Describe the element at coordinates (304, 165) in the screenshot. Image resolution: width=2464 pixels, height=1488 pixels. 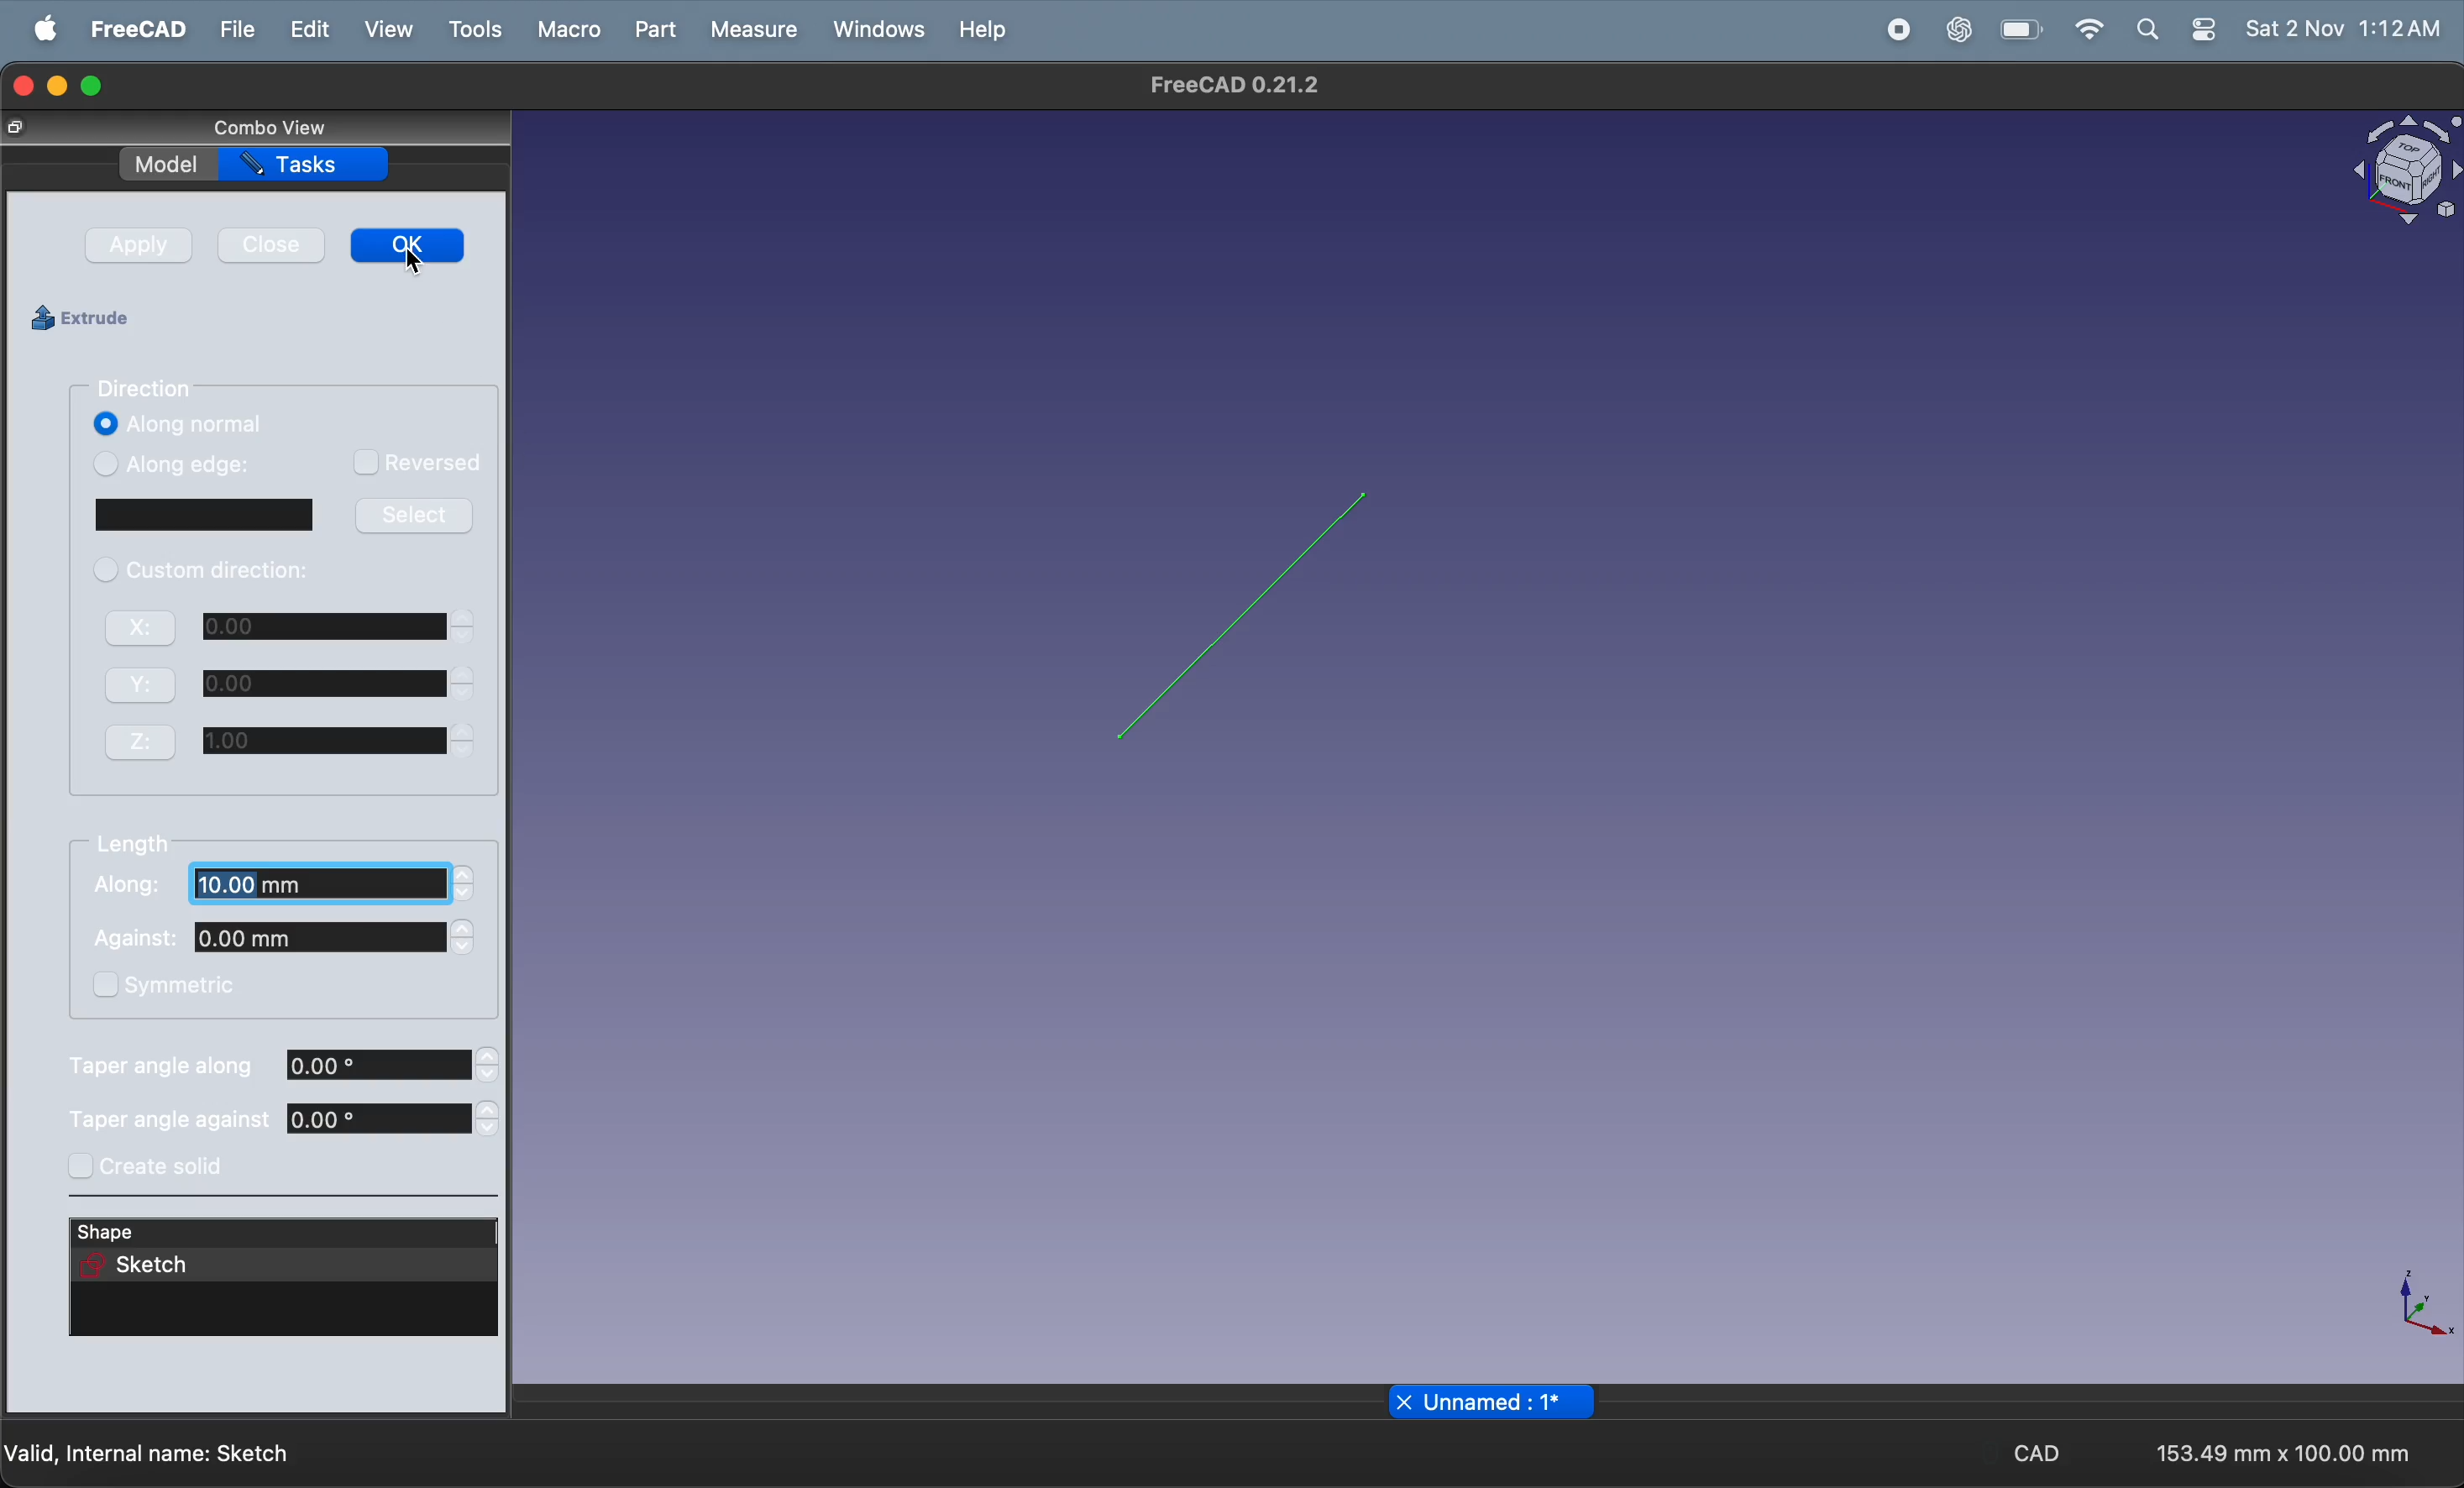
I see `tasks` at that location.